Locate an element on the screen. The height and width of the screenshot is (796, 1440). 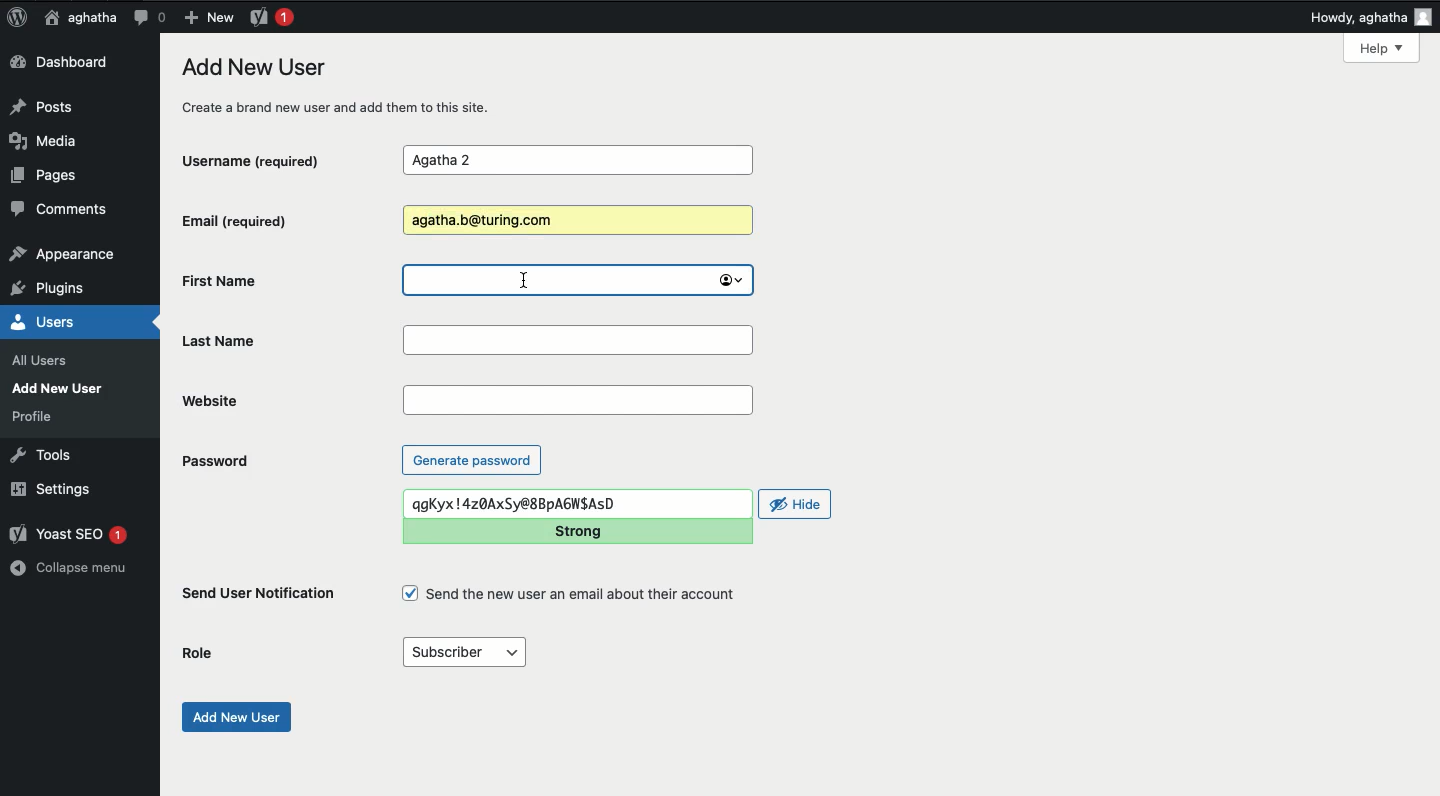
Agatha.b@turing.com is located at coordinates (574, 221).